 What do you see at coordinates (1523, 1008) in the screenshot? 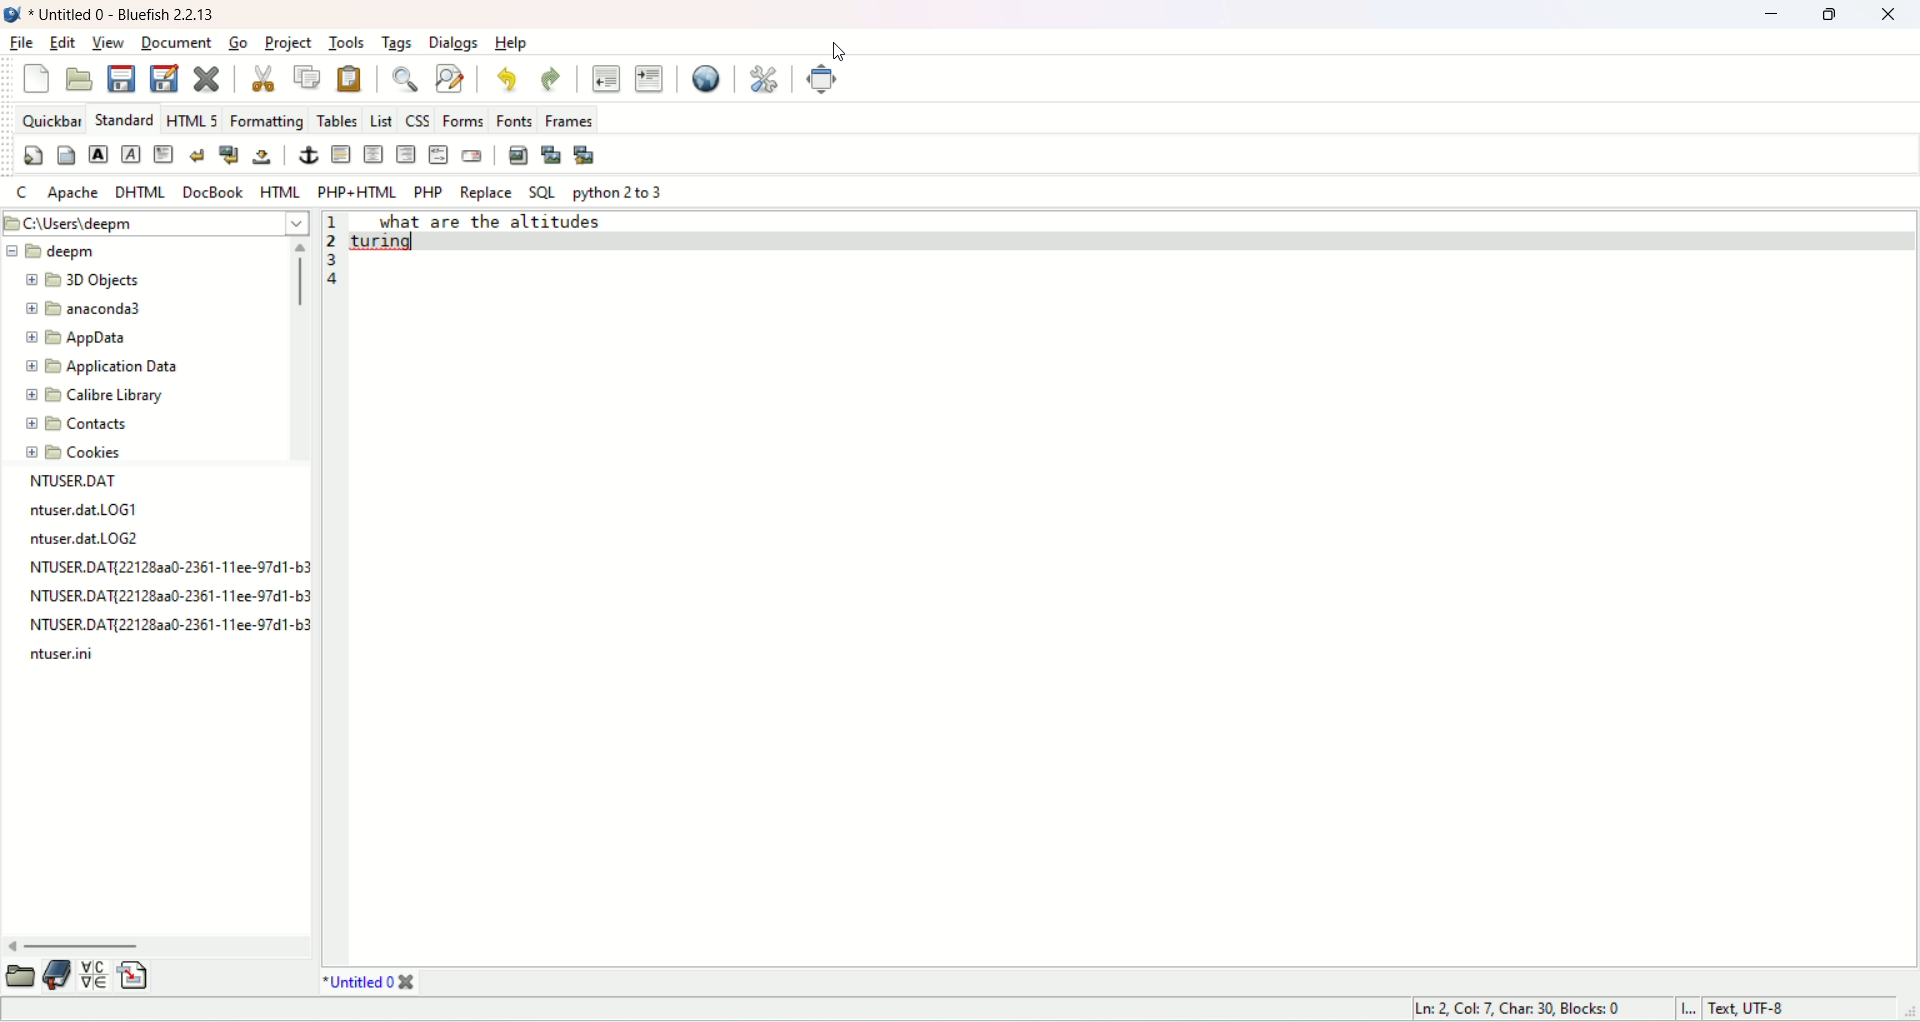
I see `ln, col, char, blocks` at bounding box center [1523, 1008].